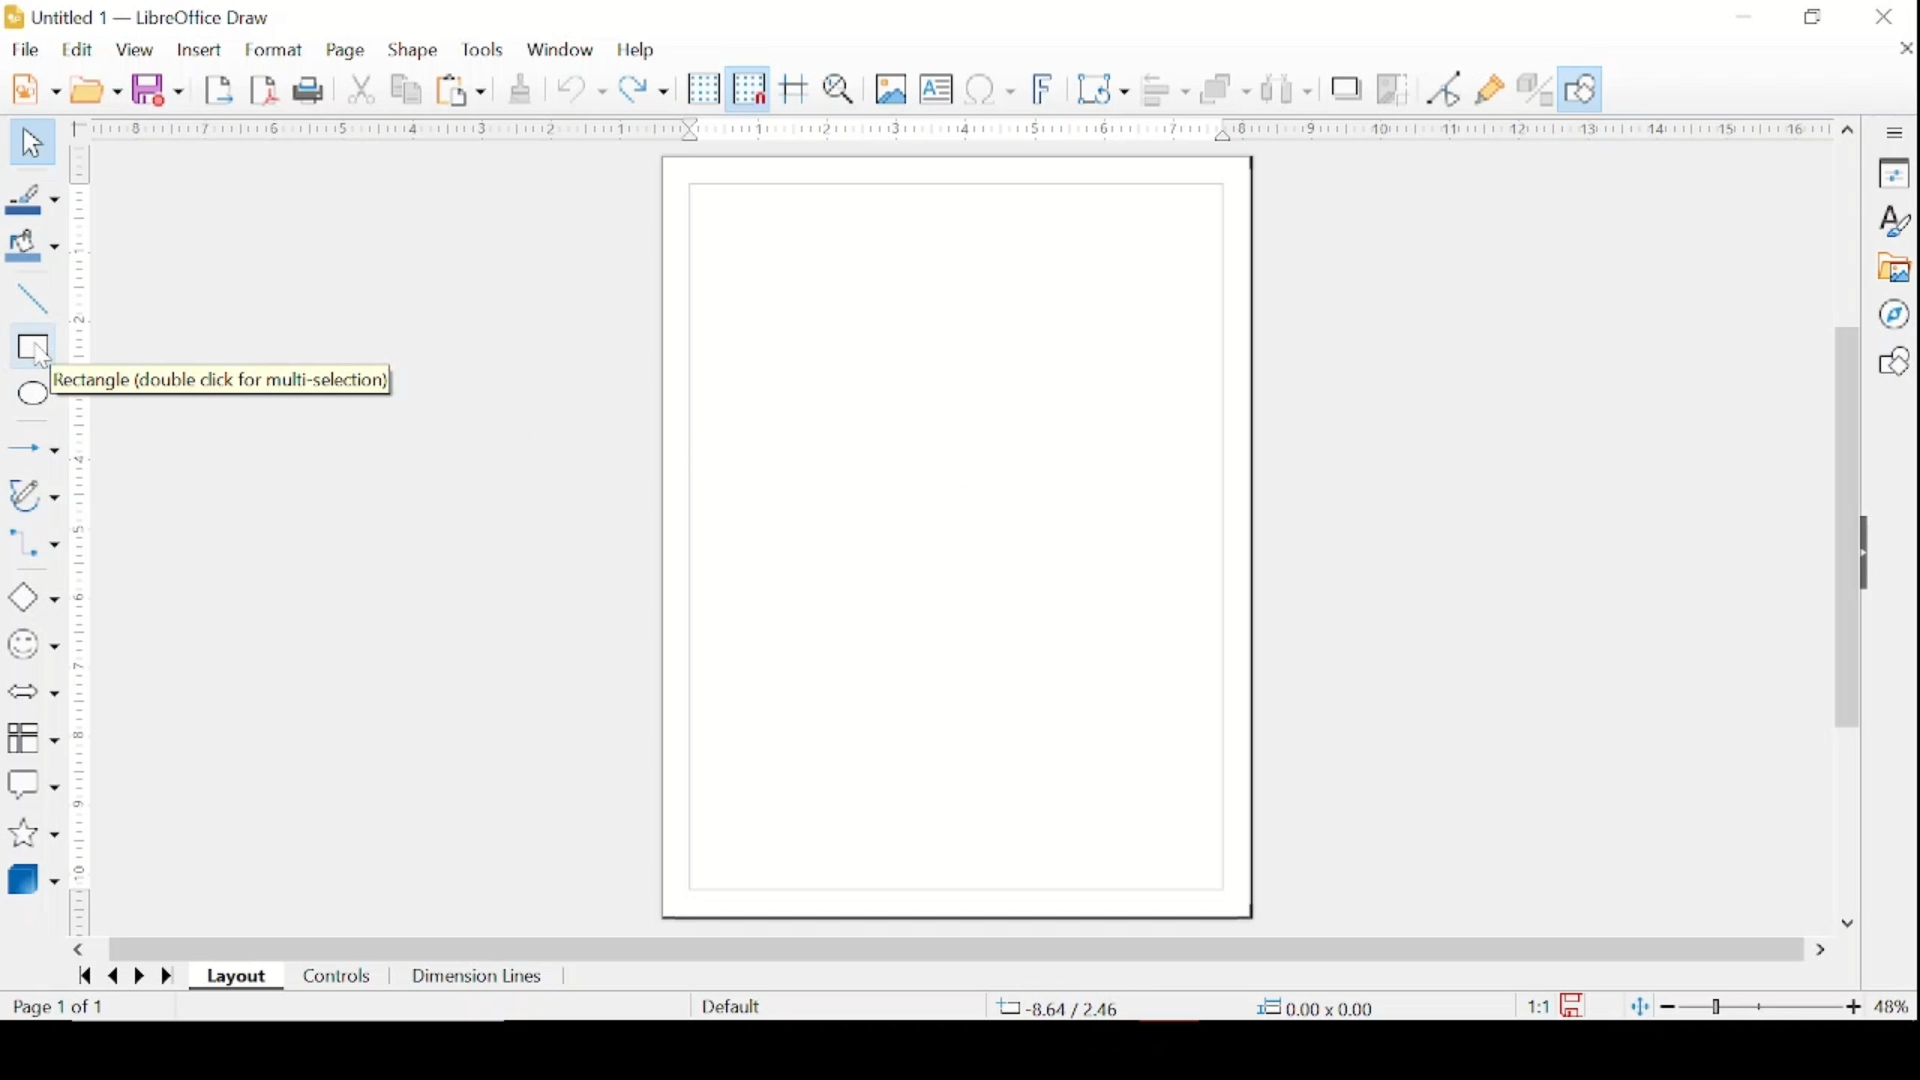 The image size is (1920, 1080). Describe the element at coordinates (35, 87) in the screenshot. I see `new` at that location.